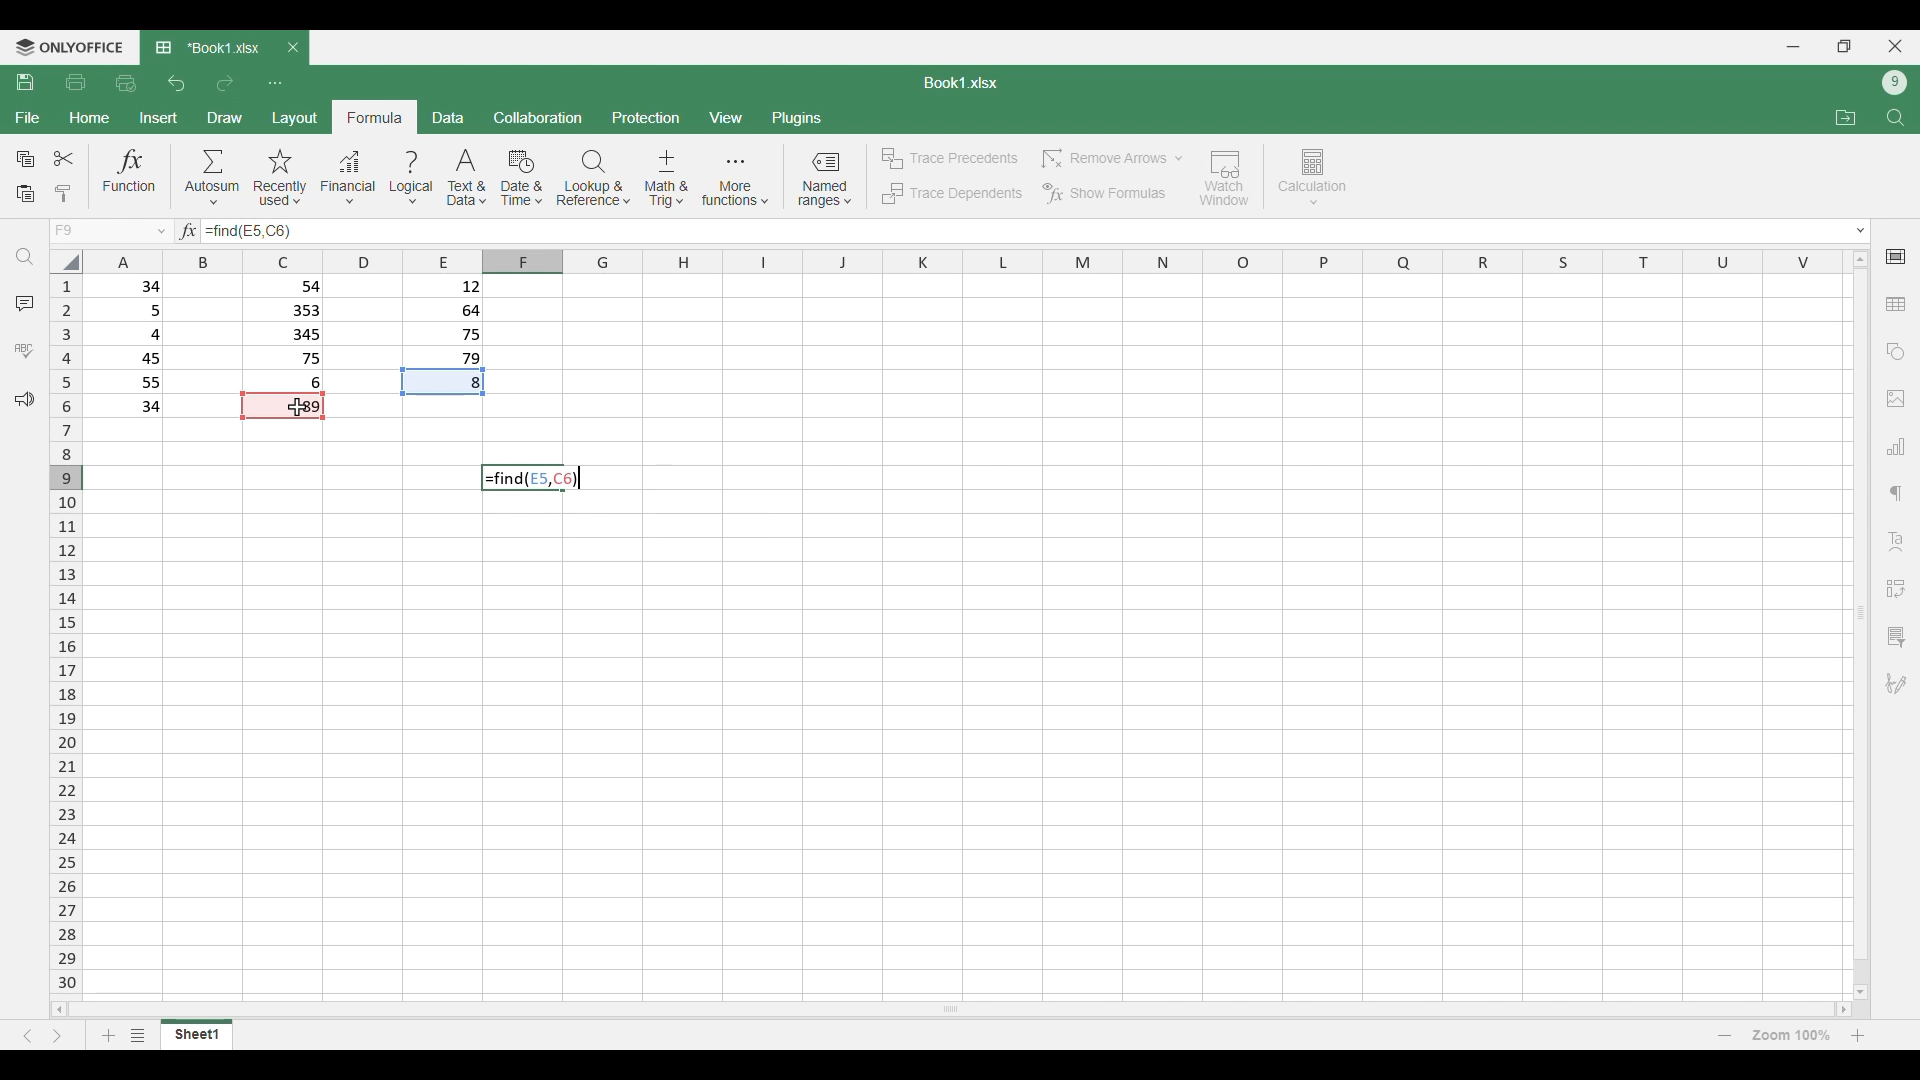 The height and width of the screenshot is (1080, 1920). Describe the element at coordinates (76, 83) in the screenshot. I see `Print file` at that location.